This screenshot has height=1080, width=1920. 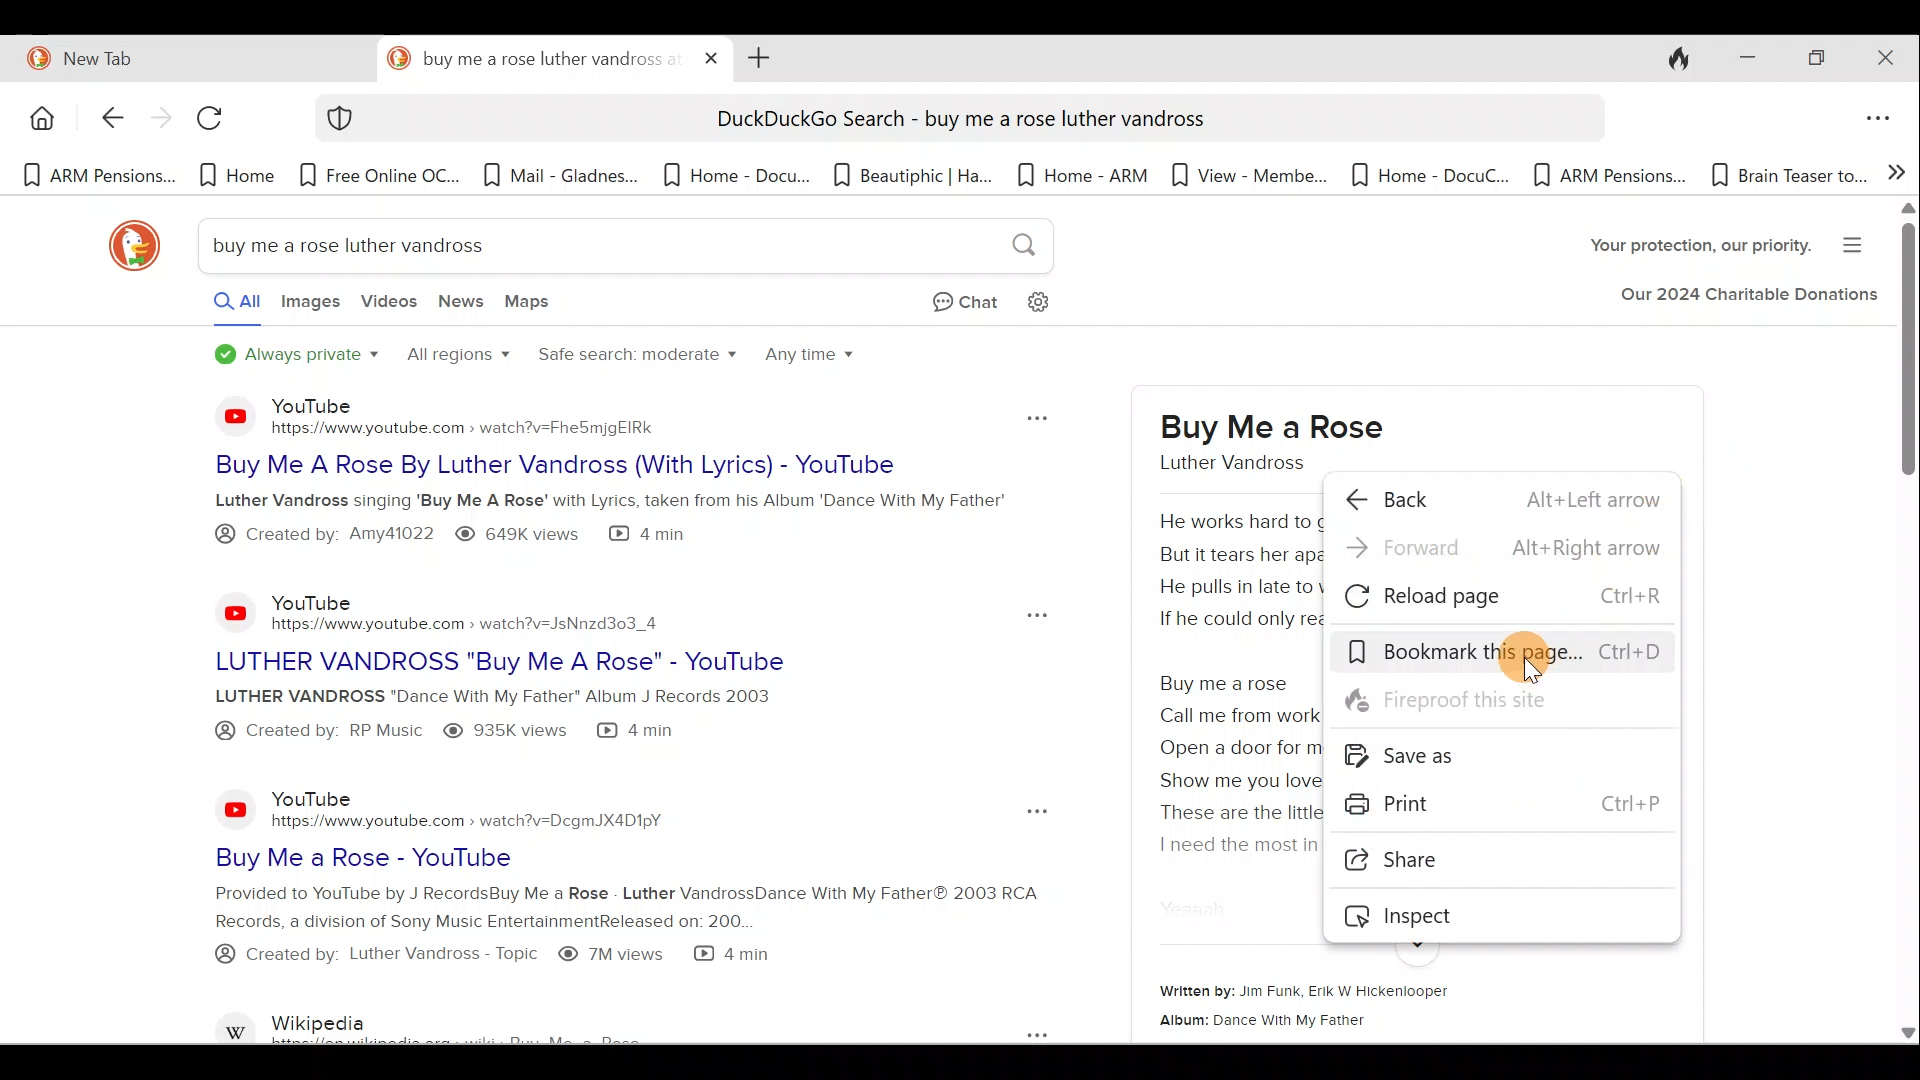 I want to click on Save as, so click(x=1514, y=755).